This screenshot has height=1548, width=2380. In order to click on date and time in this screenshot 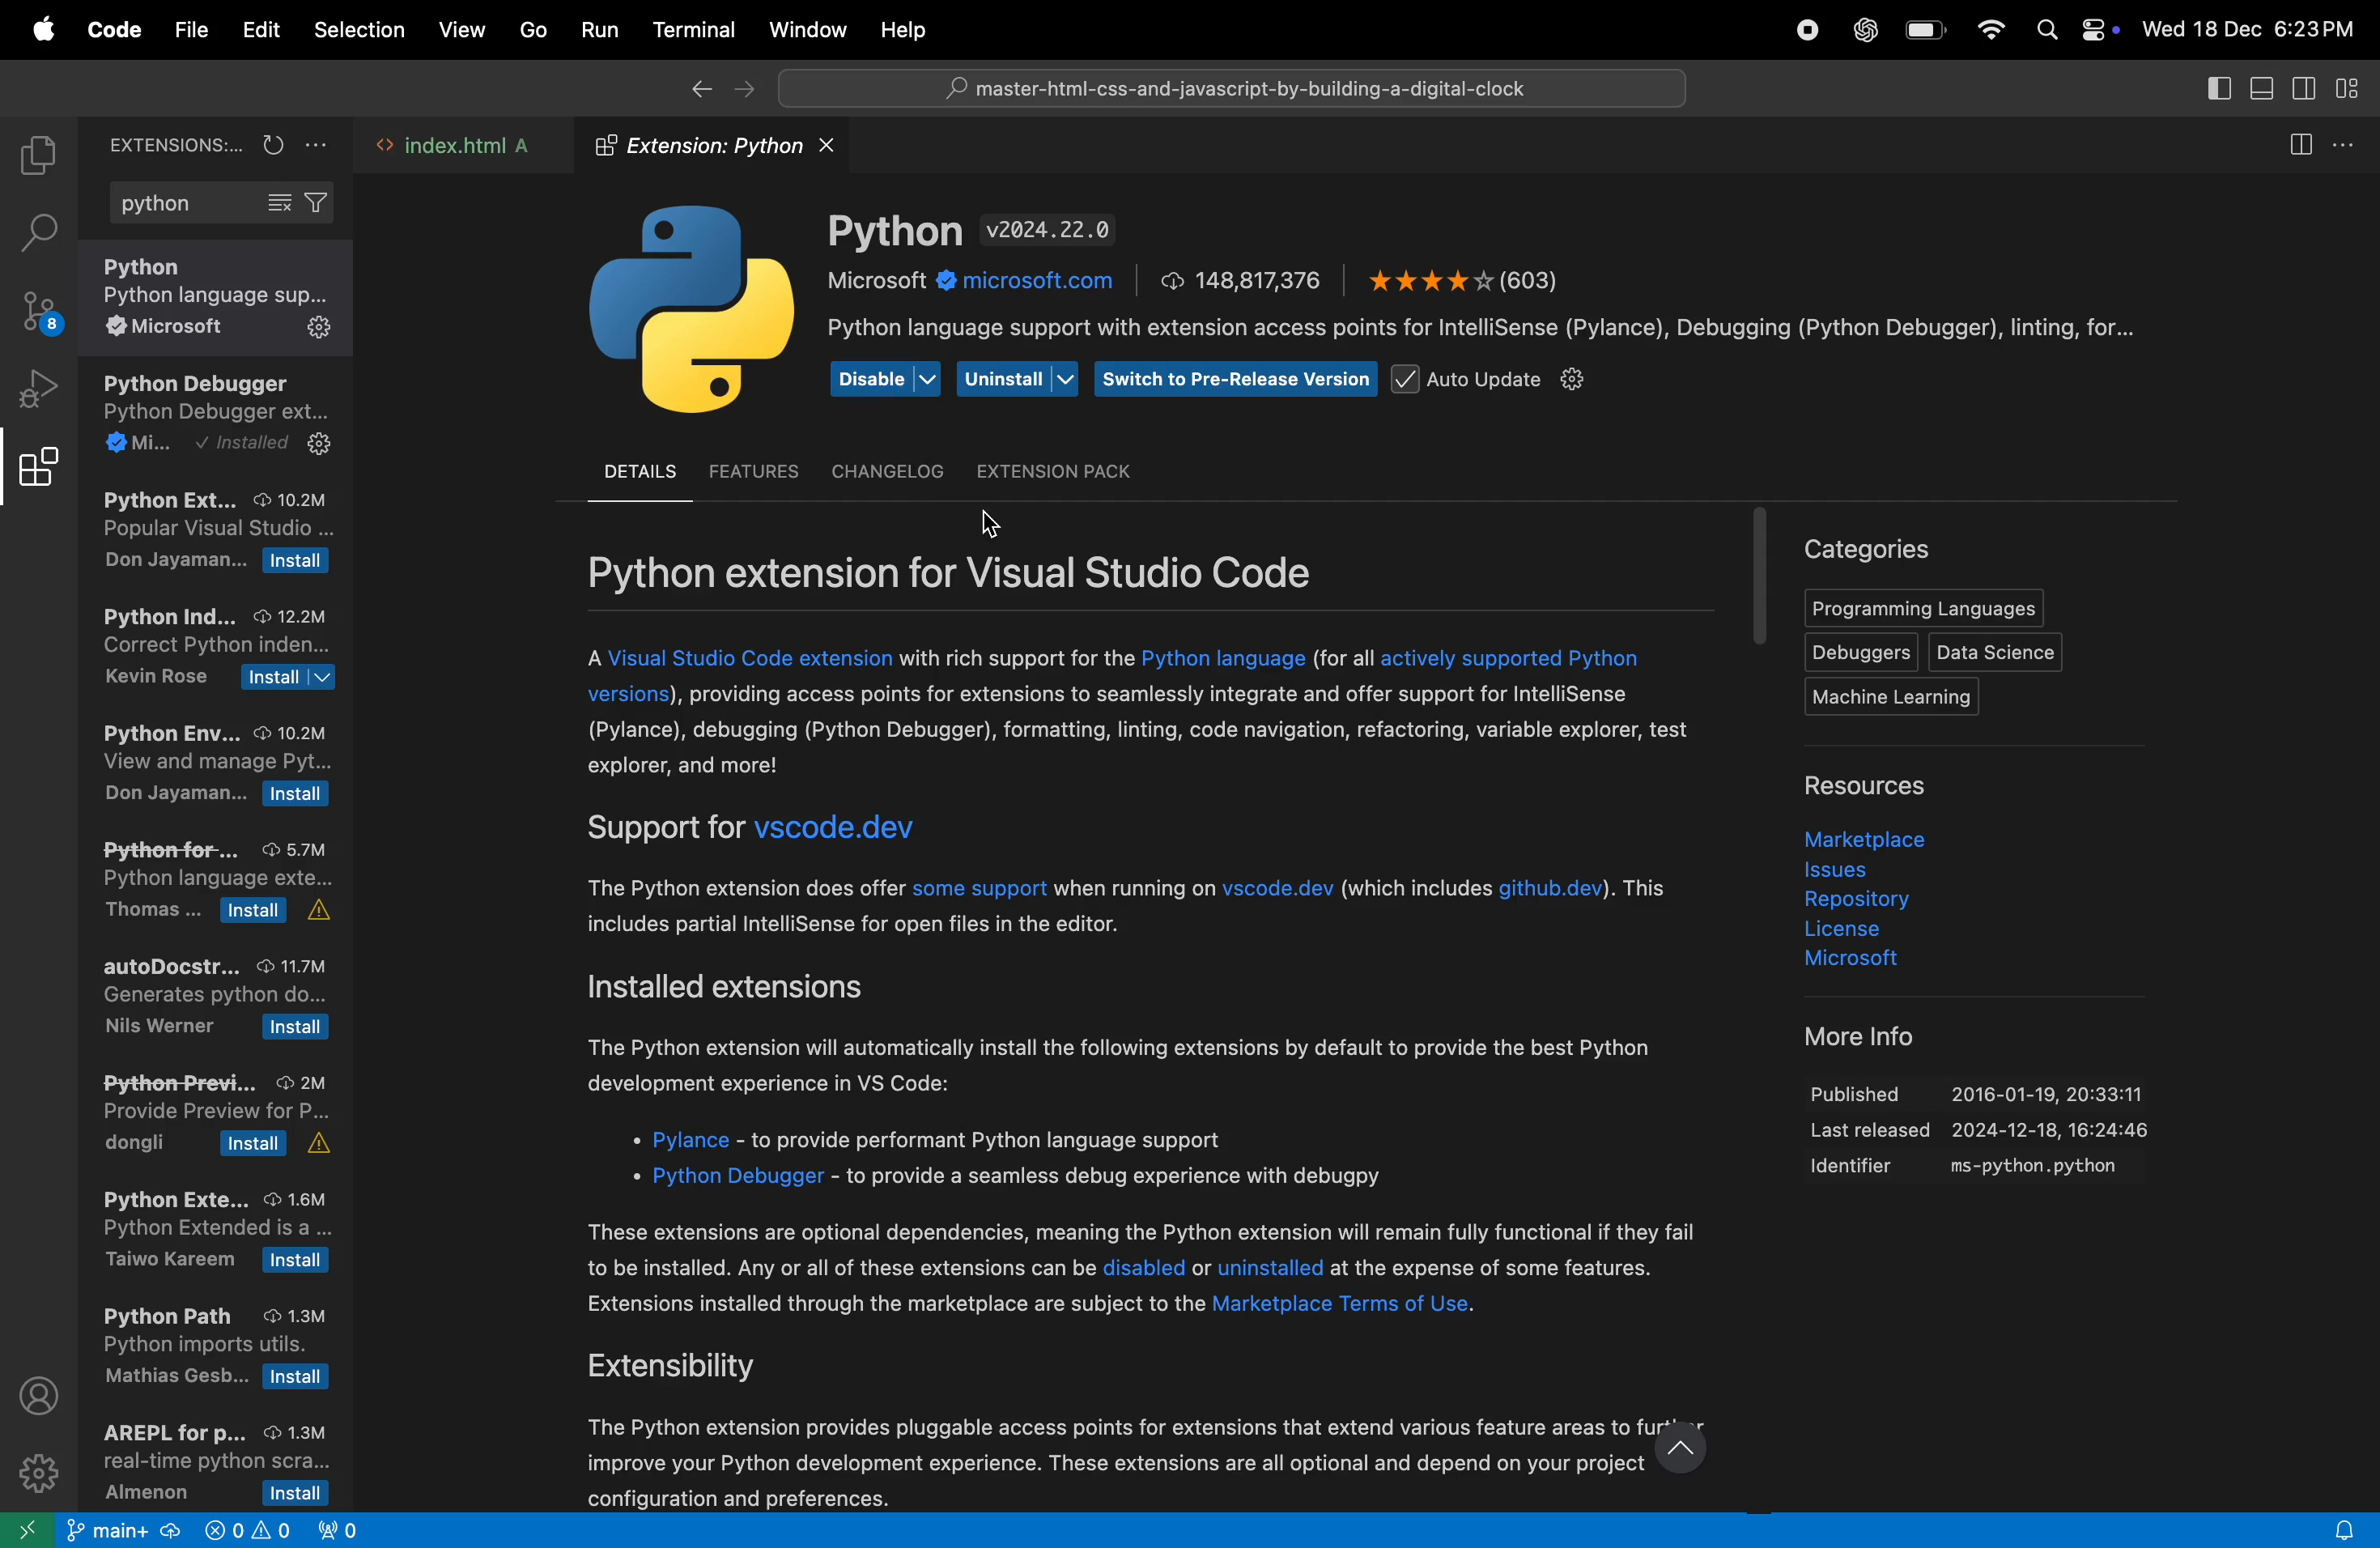, I will do `click(2256, 28)`.